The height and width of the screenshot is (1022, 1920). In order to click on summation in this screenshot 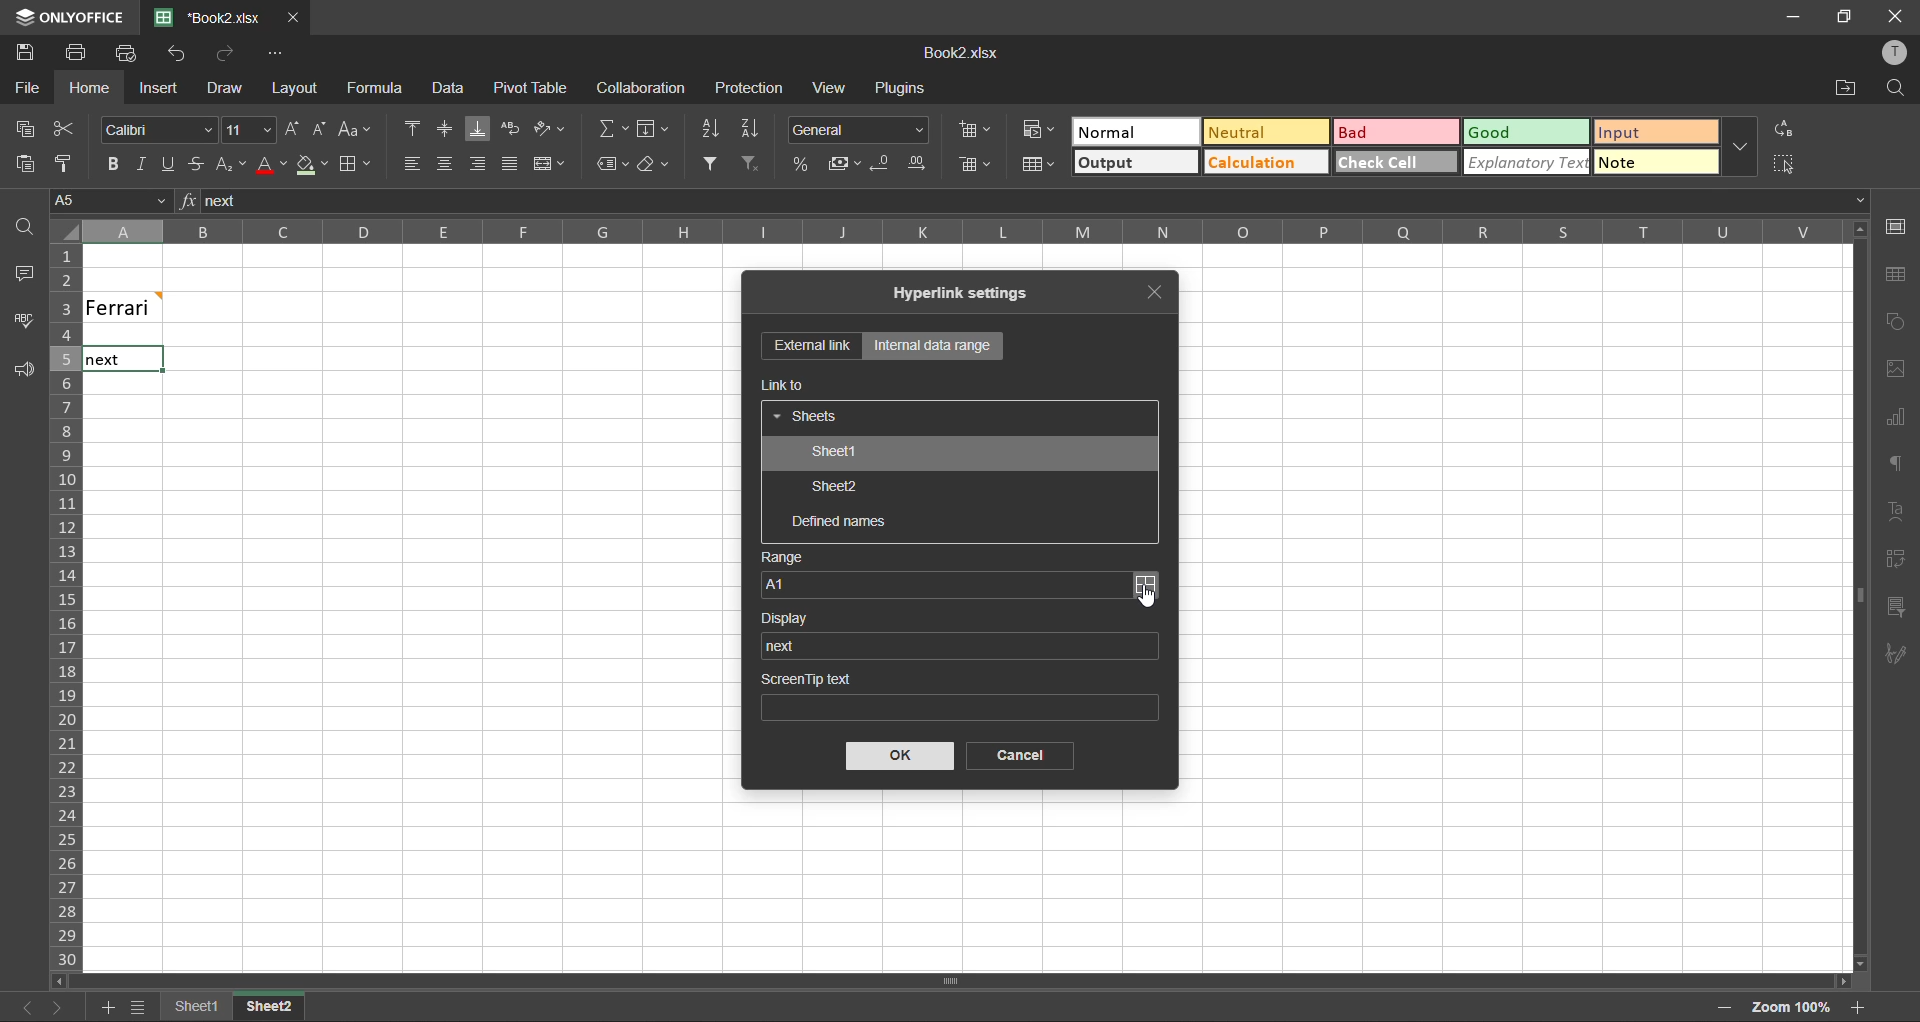, I will do `click(612, 128)`.